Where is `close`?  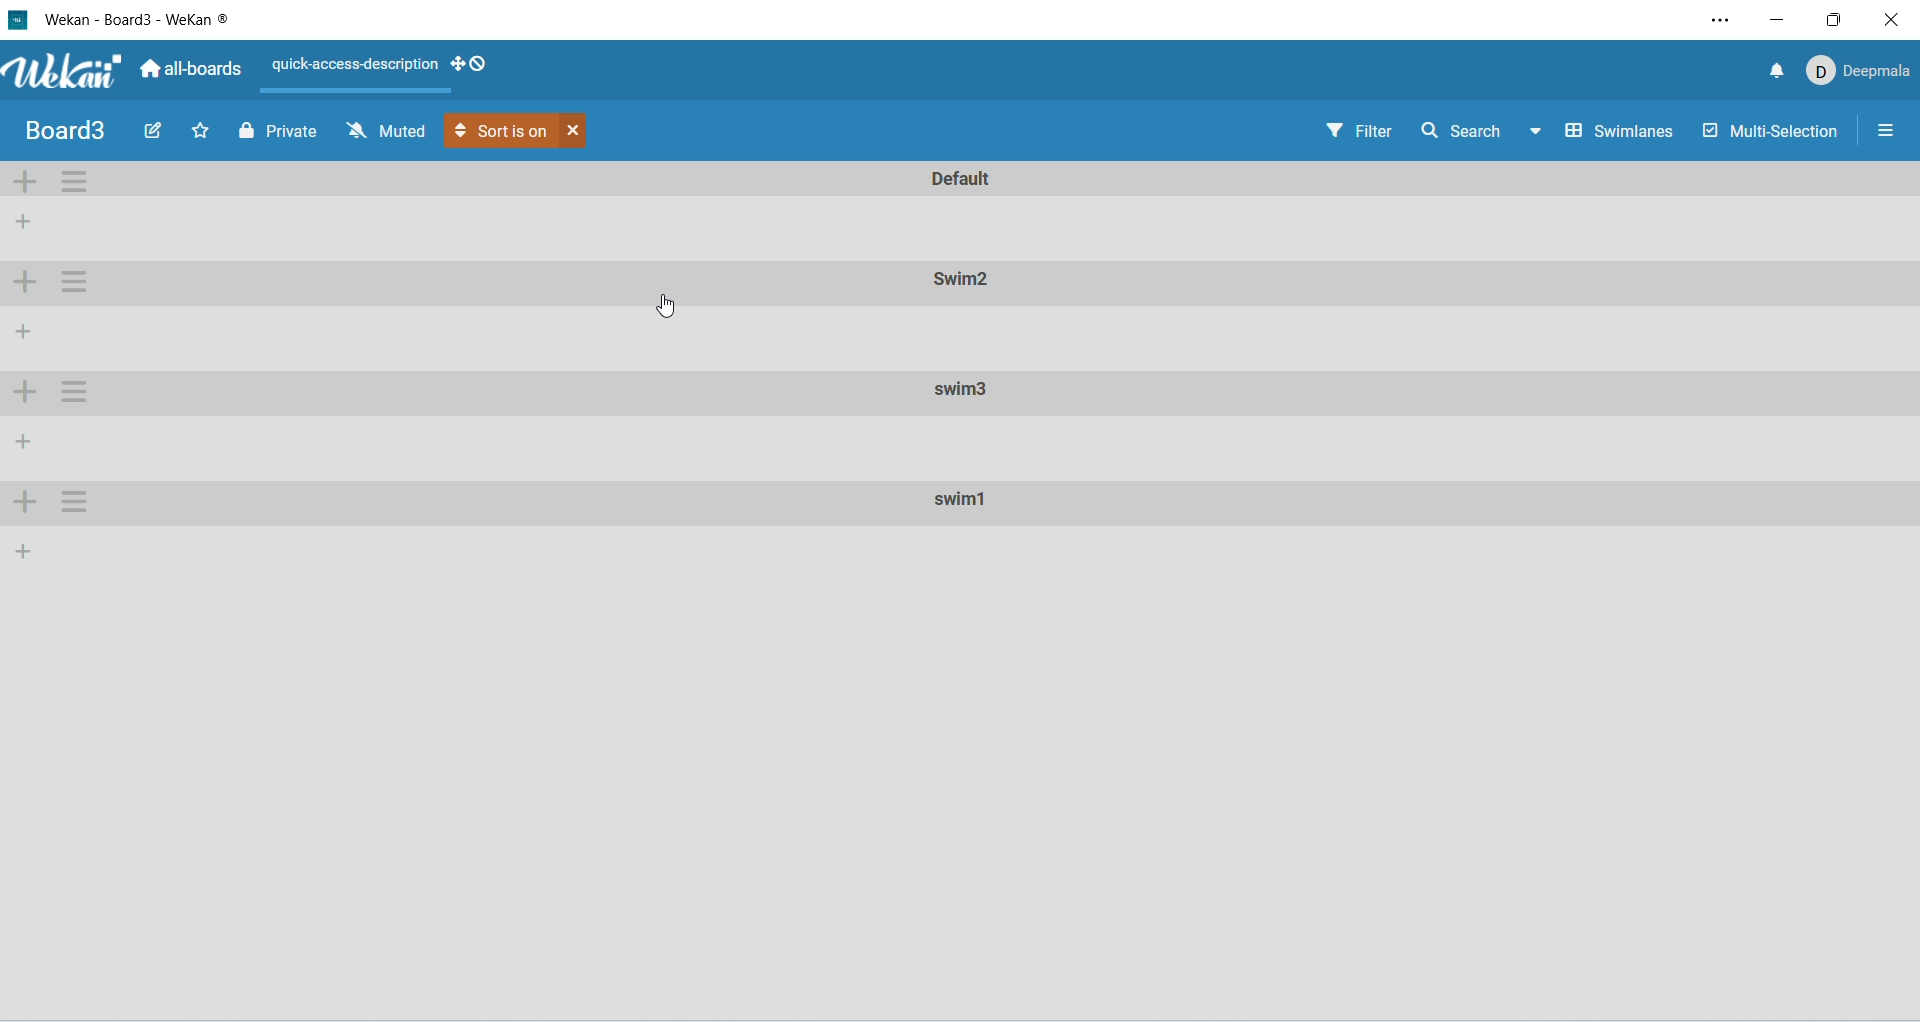 close is located at coordinates (1892, 20).